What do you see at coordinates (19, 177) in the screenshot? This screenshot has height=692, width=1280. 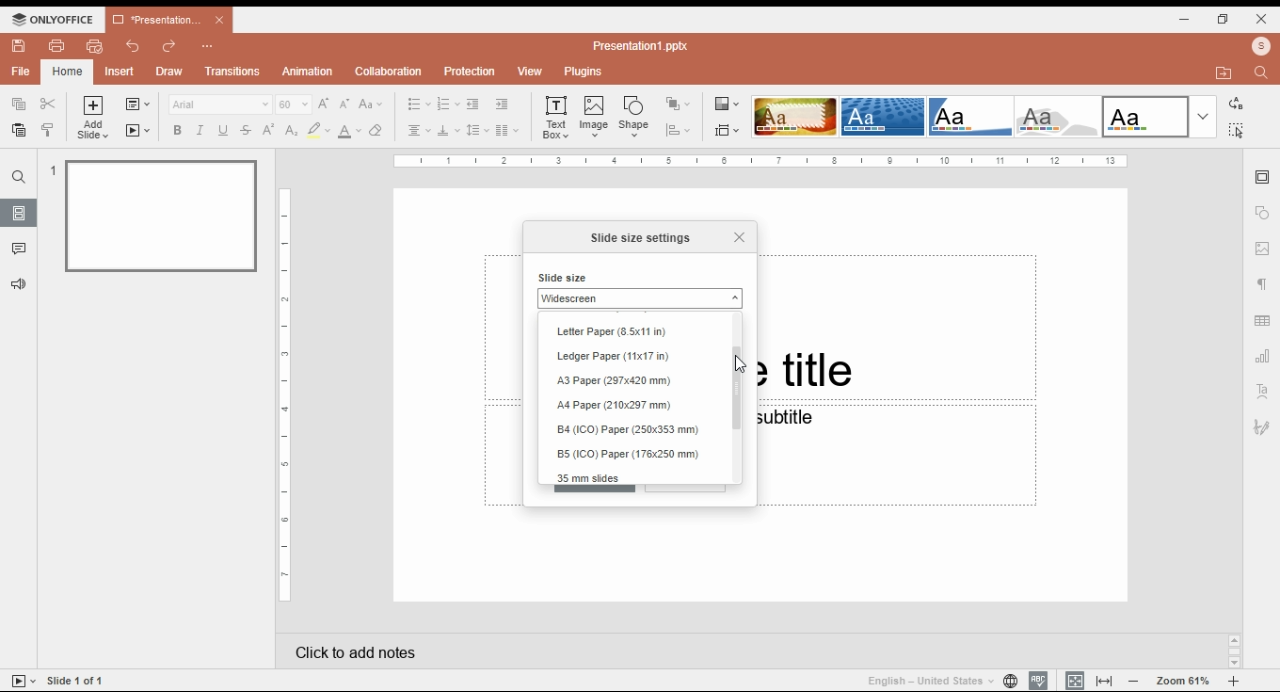 I see `find` at bounding box center [19, 177].